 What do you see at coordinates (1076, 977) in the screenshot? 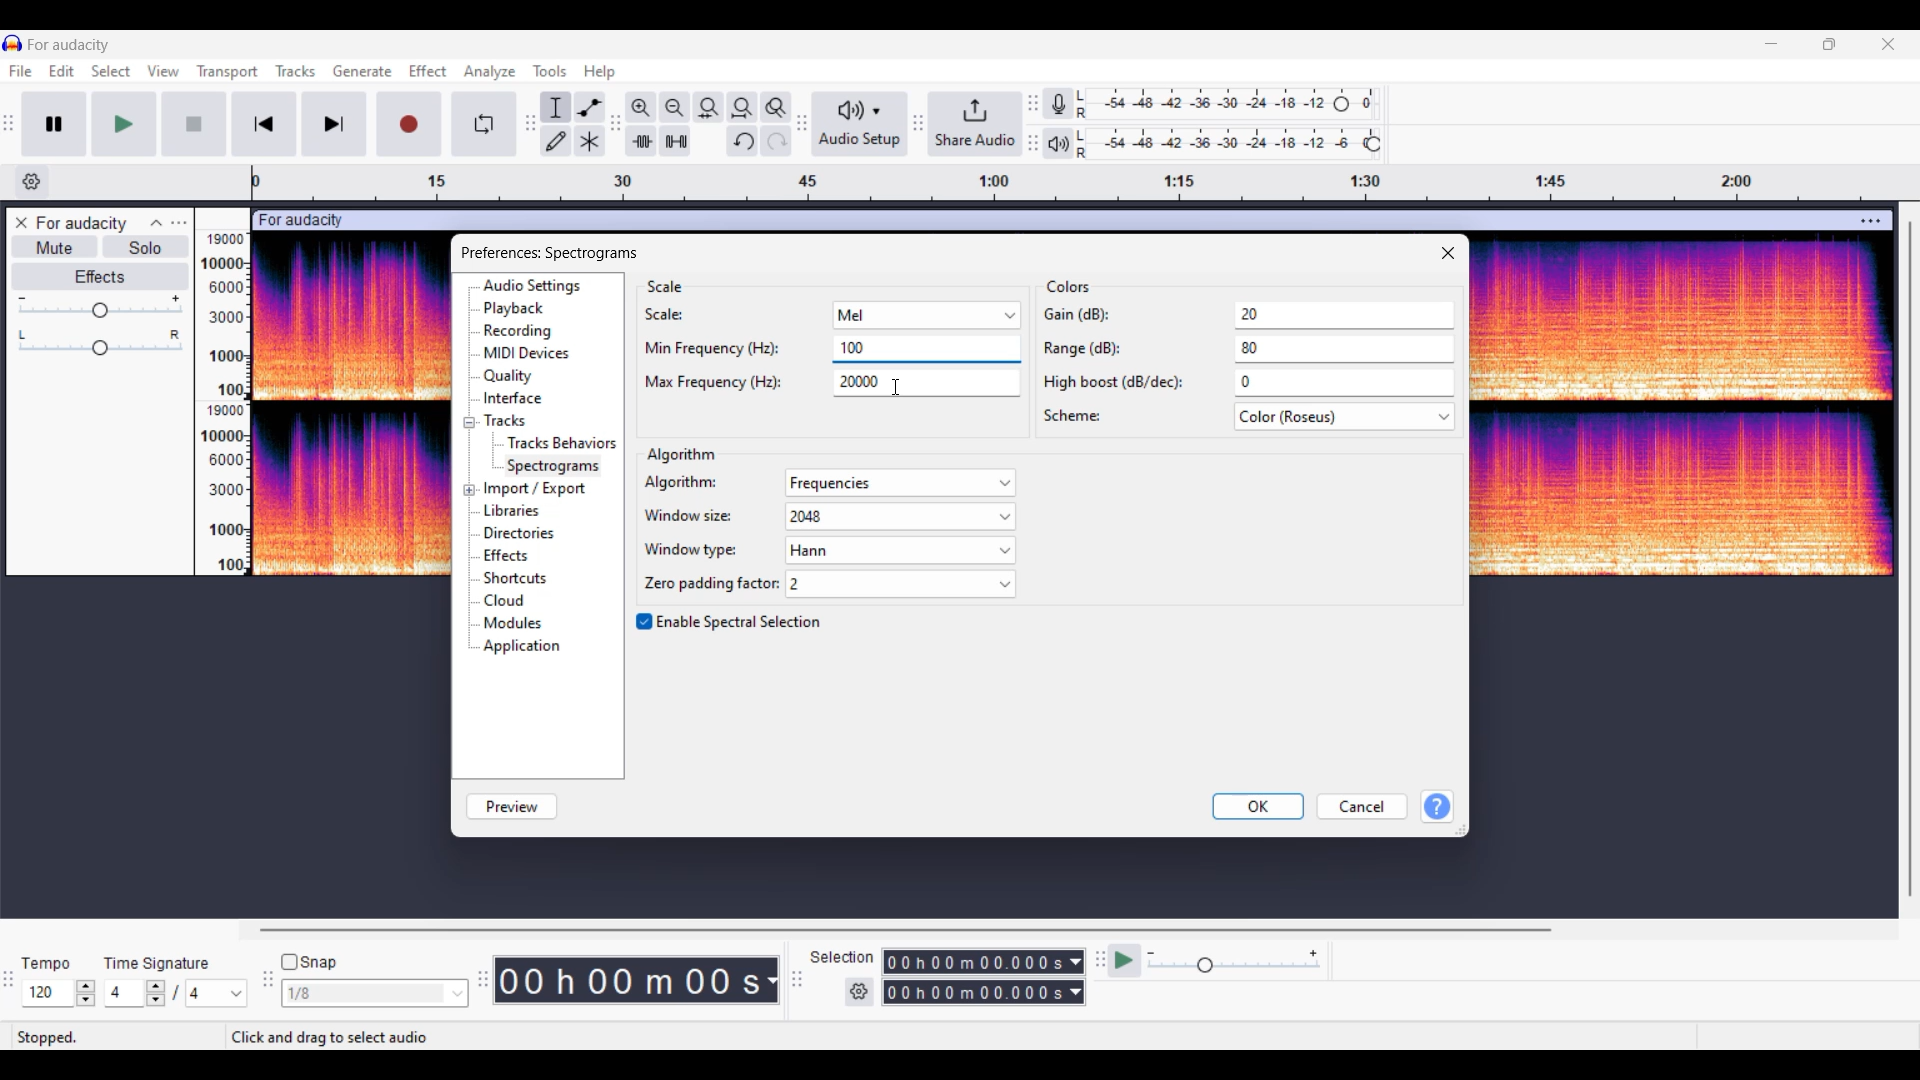
I see `Selection duration measurement` at bounding box center [1076, 977].